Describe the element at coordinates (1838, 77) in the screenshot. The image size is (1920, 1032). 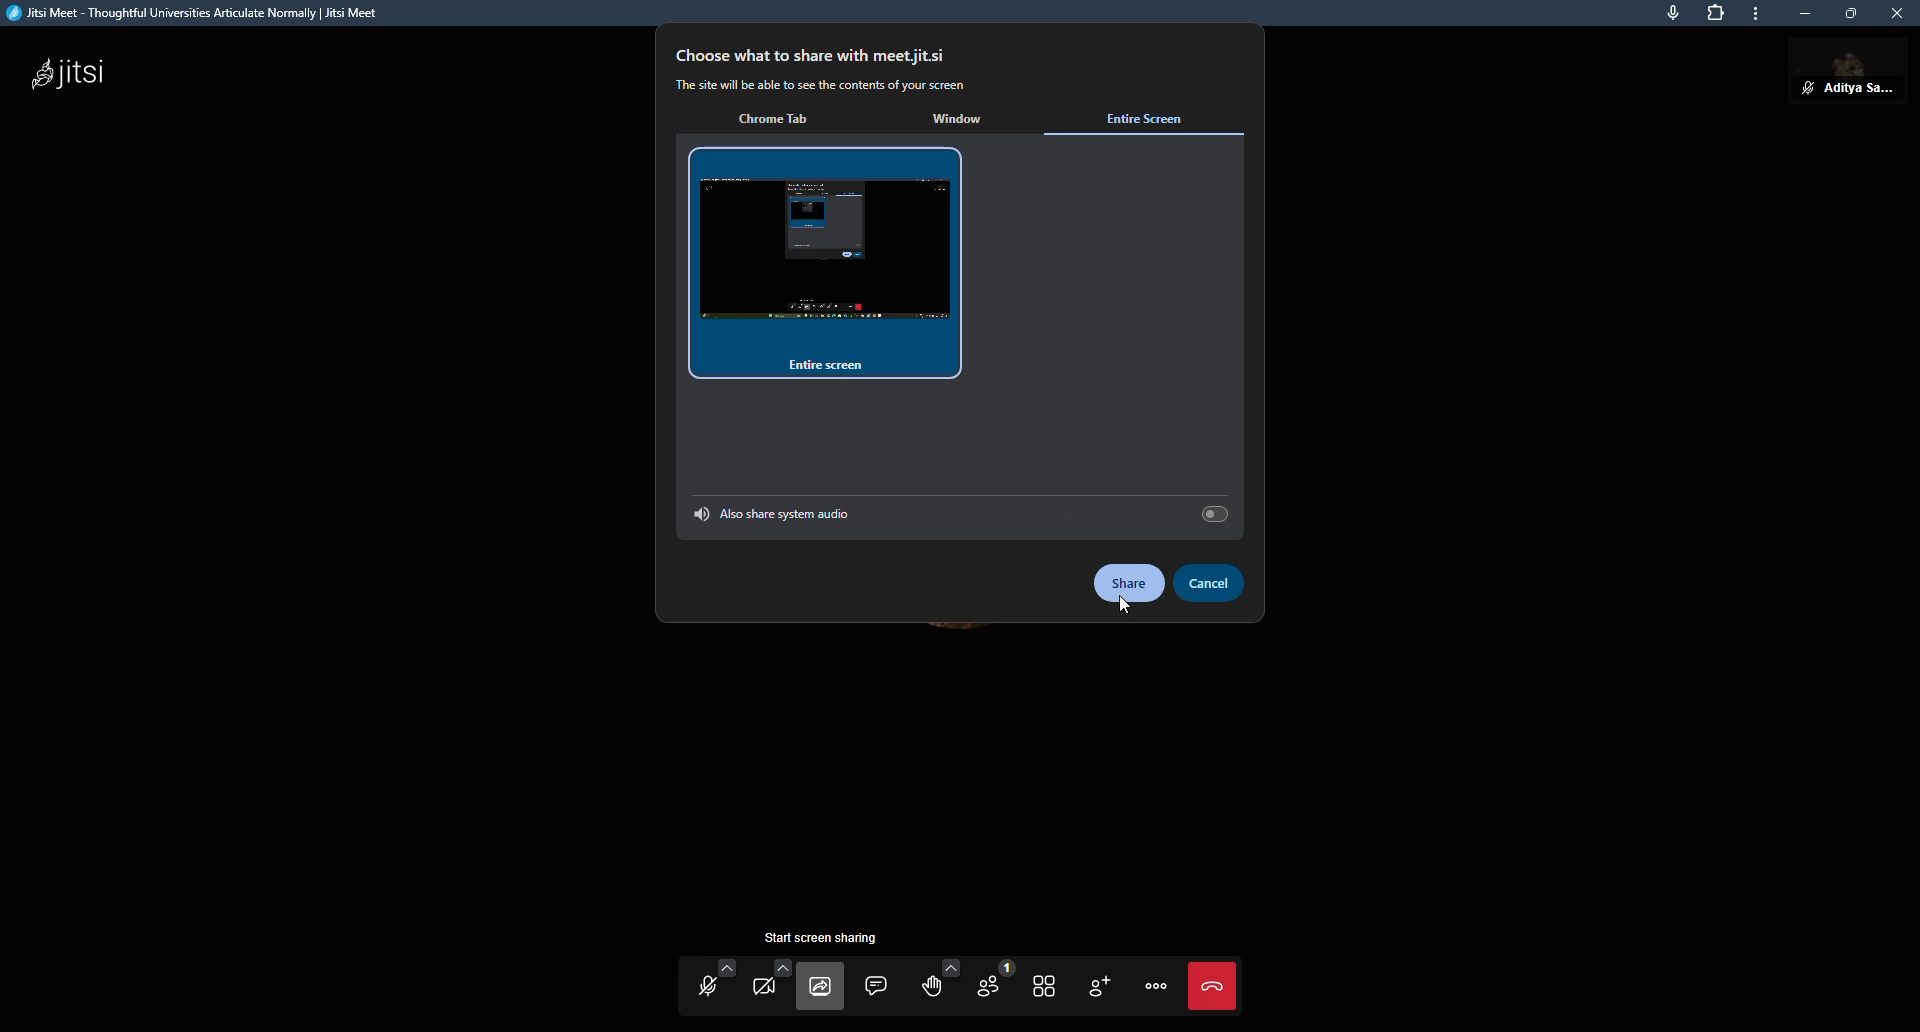
I see `aditya sarkar` at that location.